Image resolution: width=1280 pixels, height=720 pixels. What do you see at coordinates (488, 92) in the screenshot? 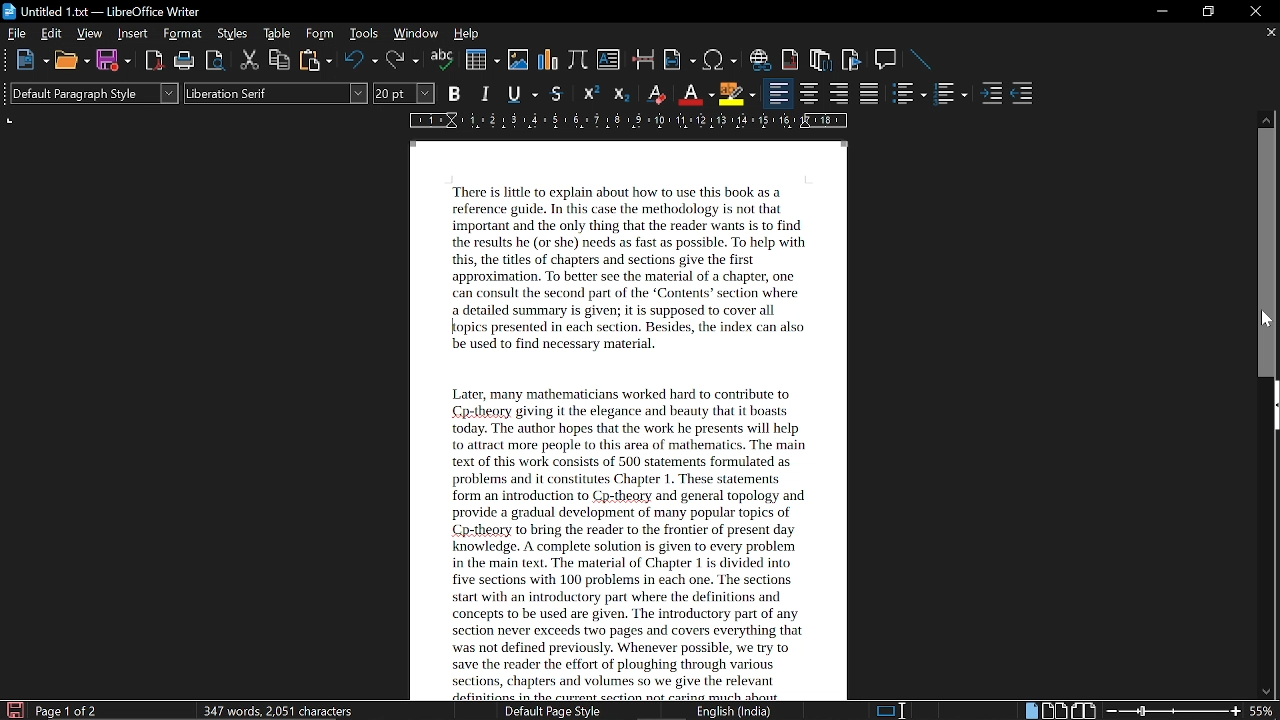
I see `italic` at bounding box center [488, 92].